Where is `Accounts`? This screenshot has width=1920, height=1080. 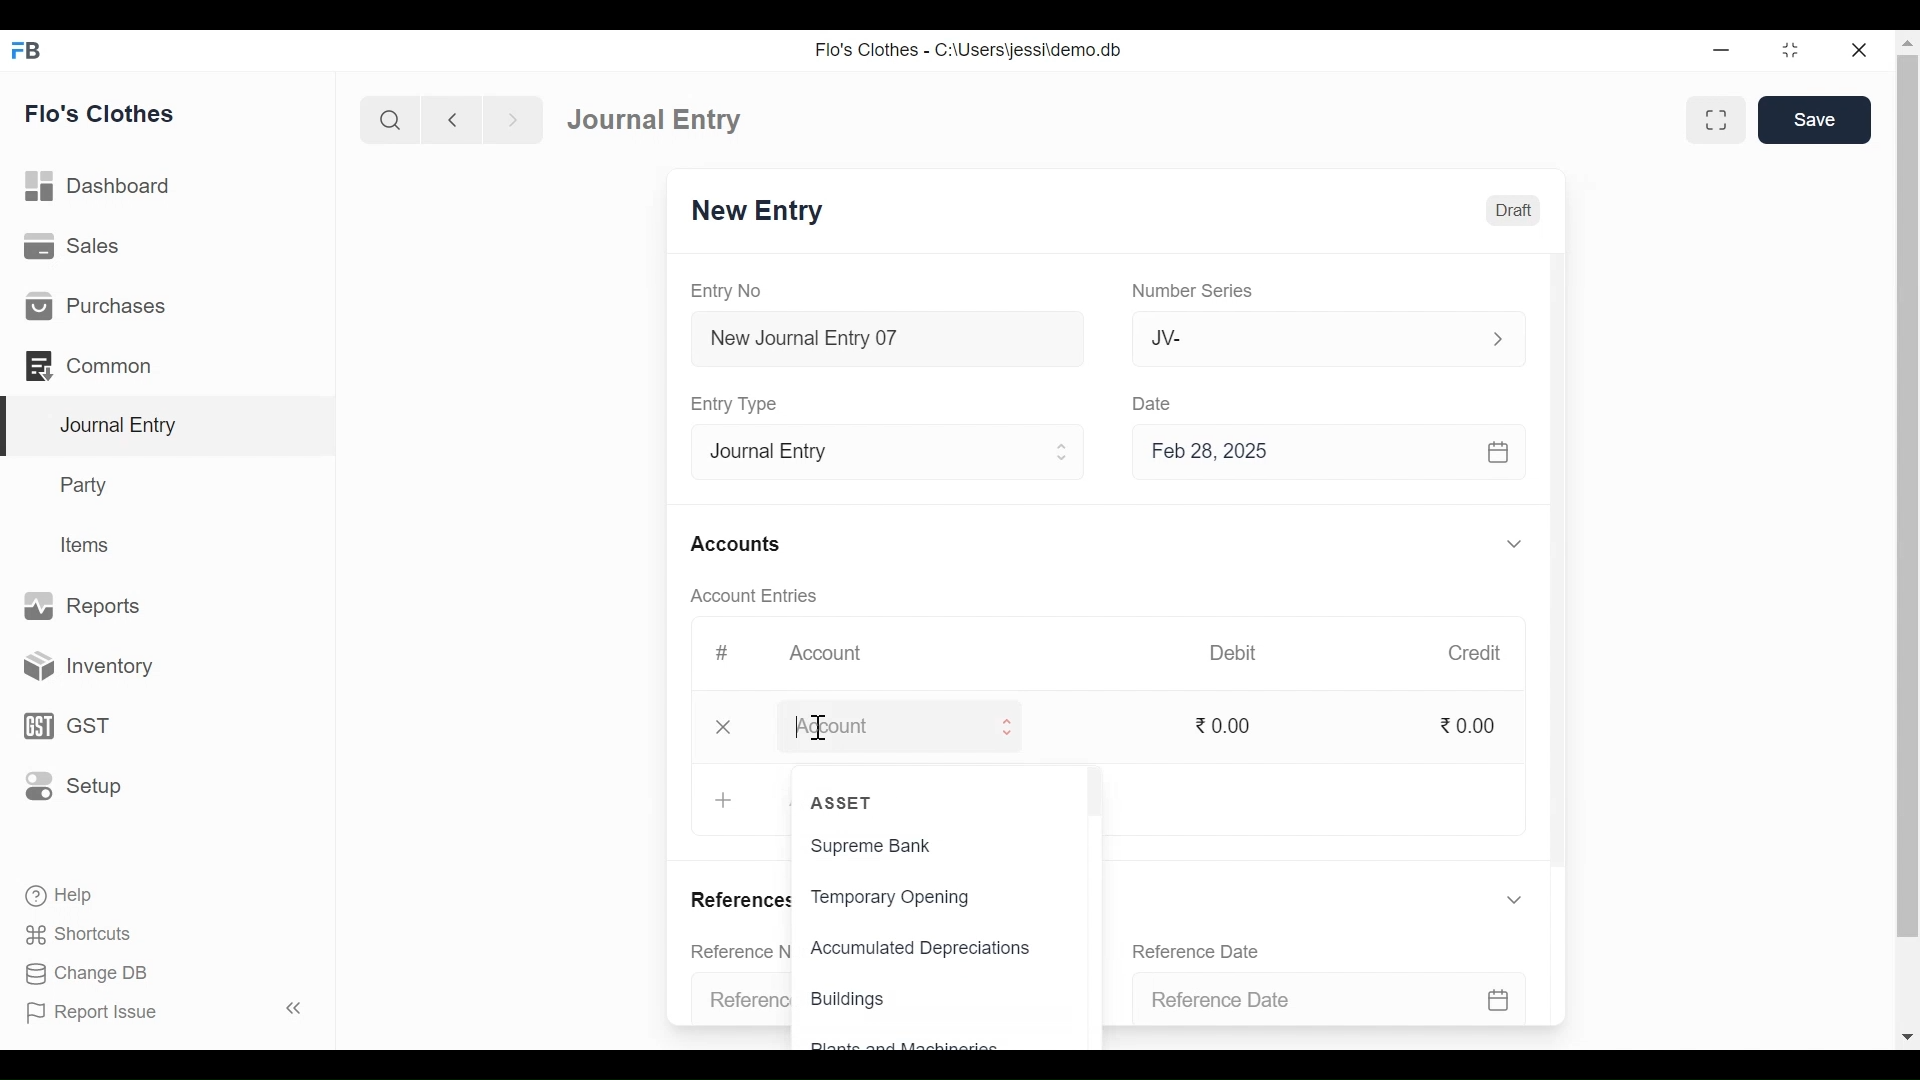 Accounts is located at coordinates (736, 546).